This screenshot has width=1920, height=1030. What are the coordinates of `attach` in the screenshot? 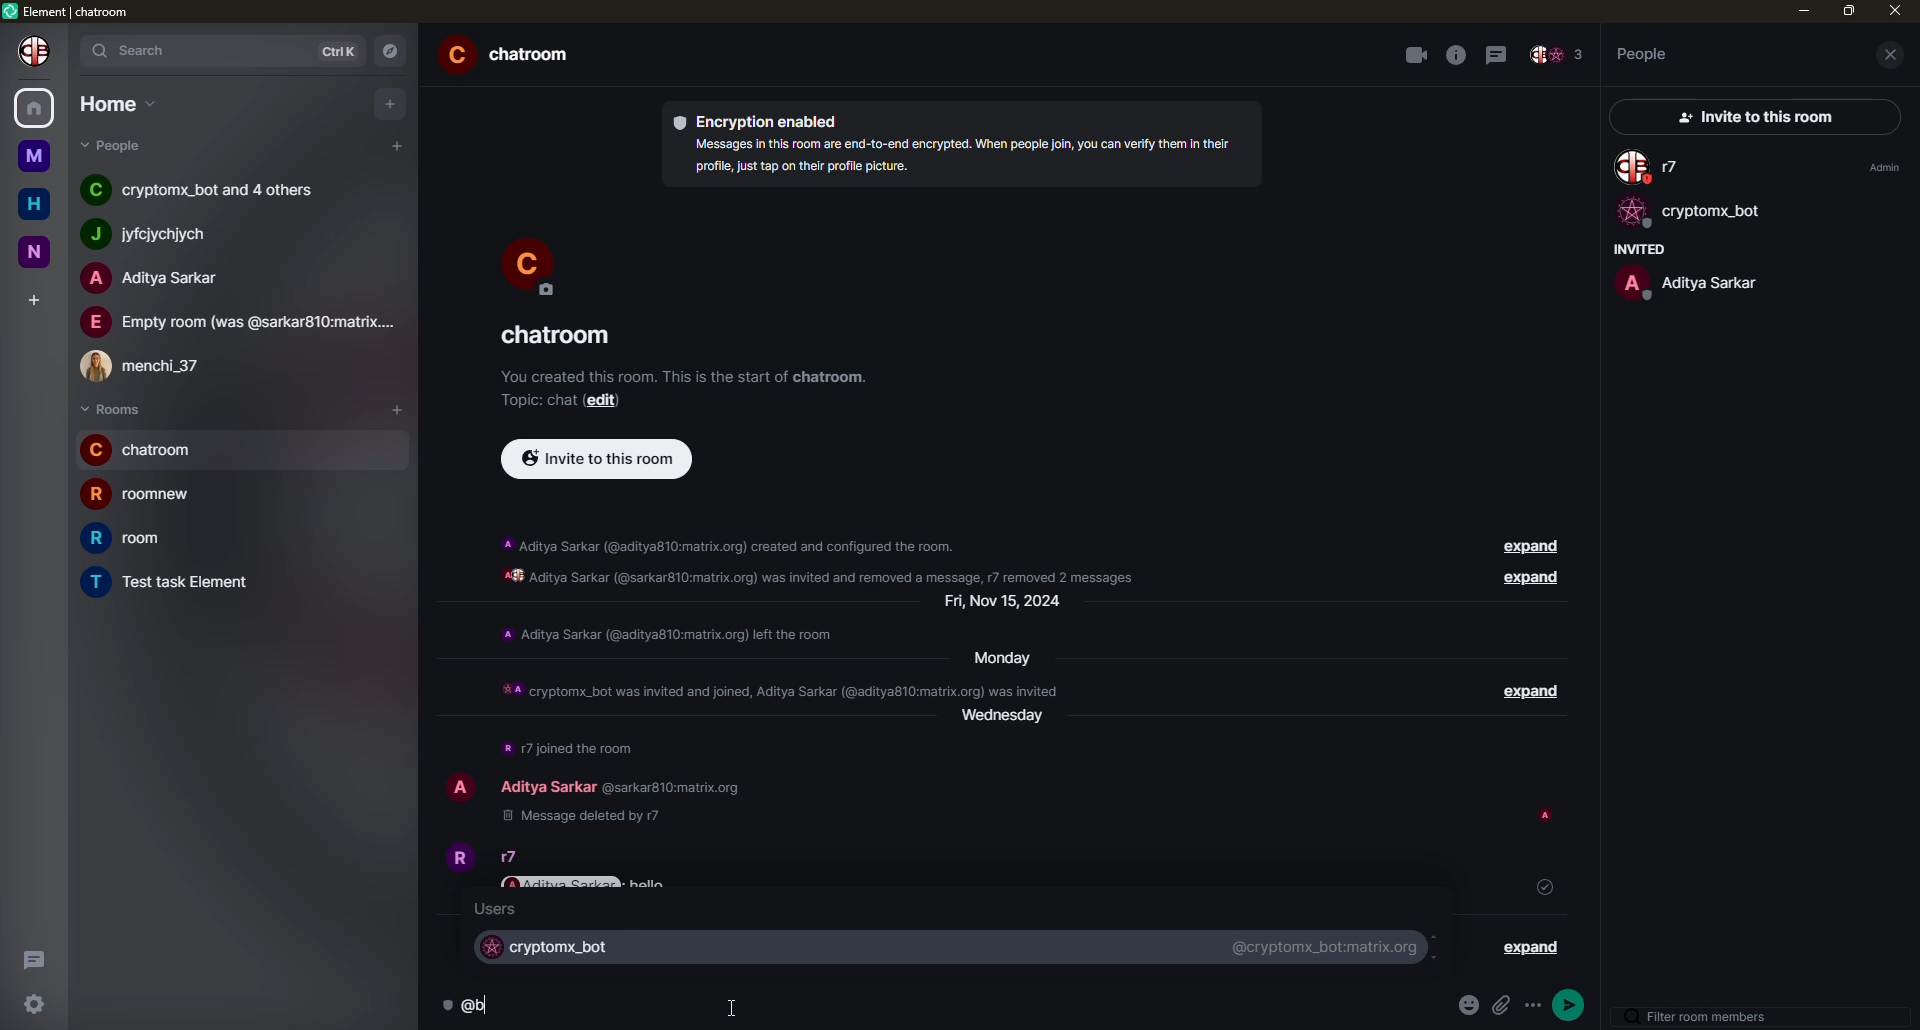 It's located at (1506, 1007).